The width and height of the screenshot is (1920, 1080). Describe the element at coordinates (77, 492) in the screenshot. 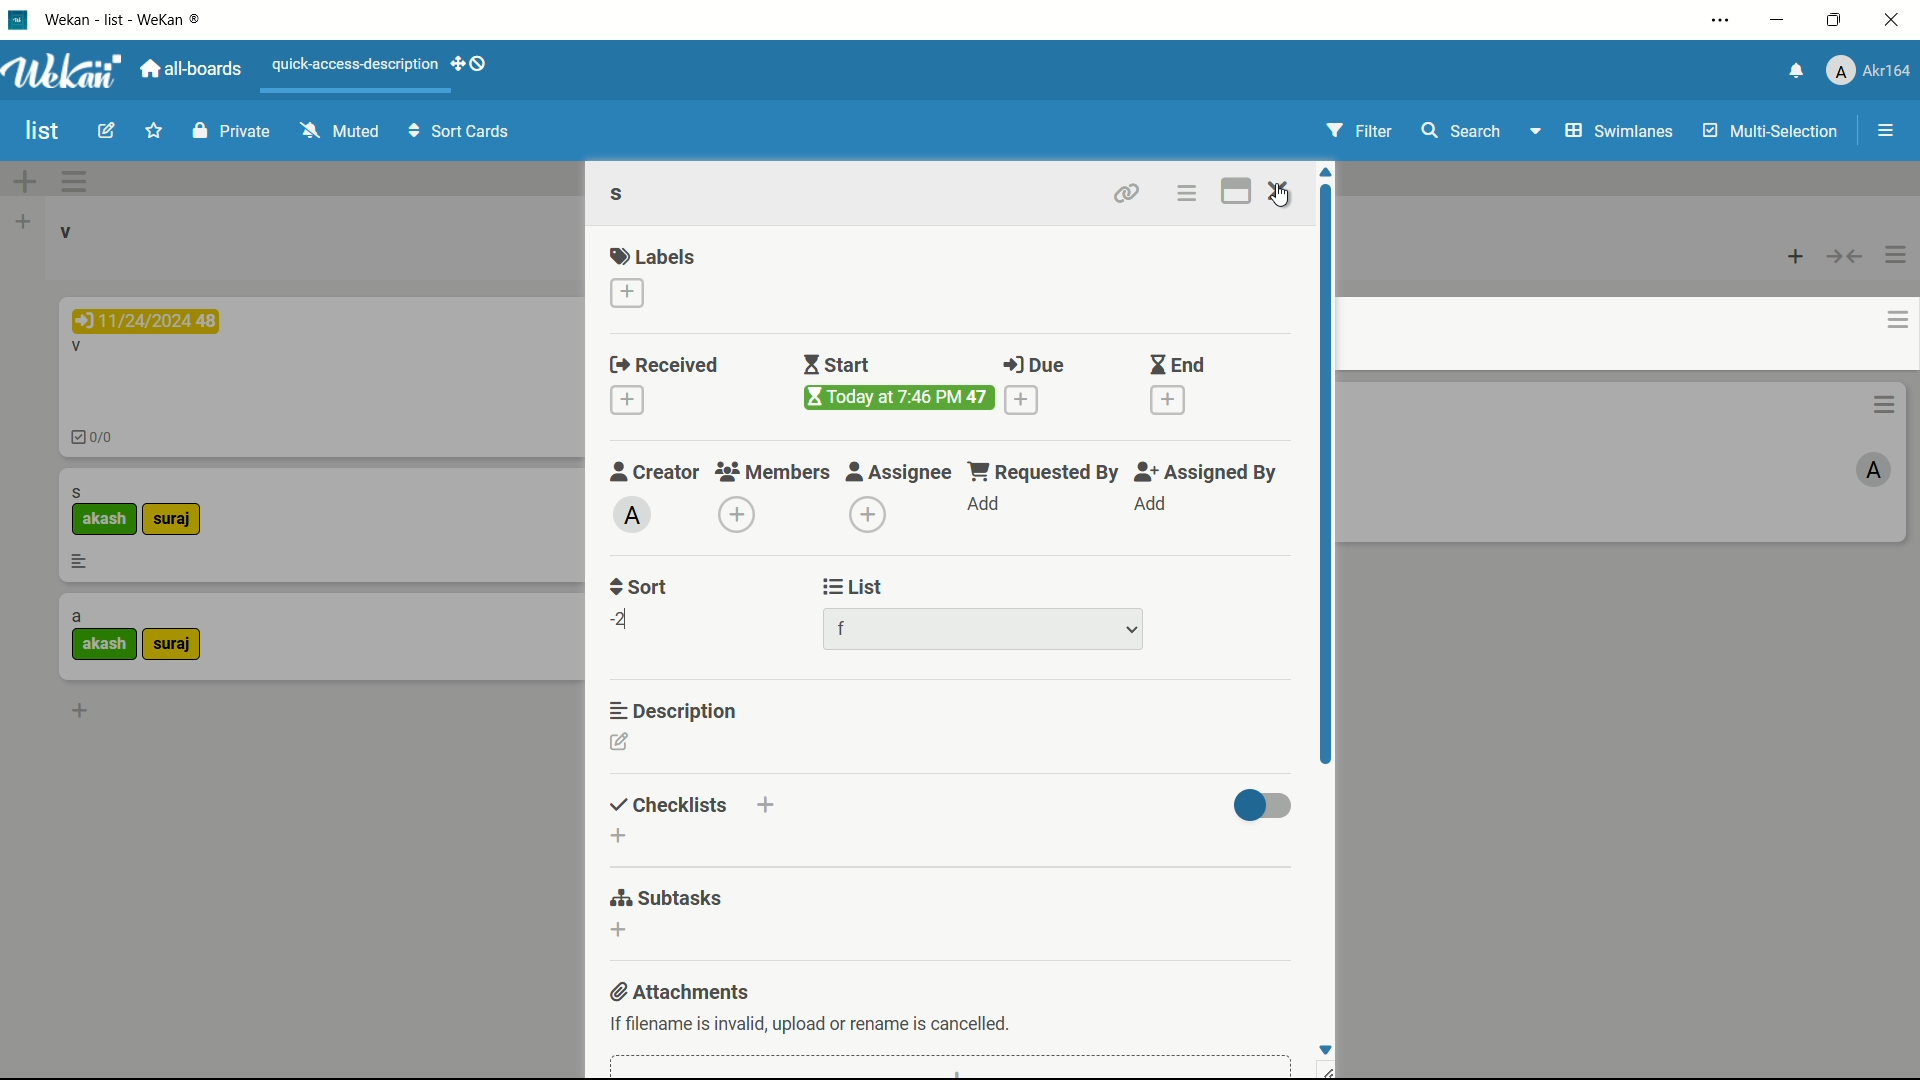

I see `card name` at that location.